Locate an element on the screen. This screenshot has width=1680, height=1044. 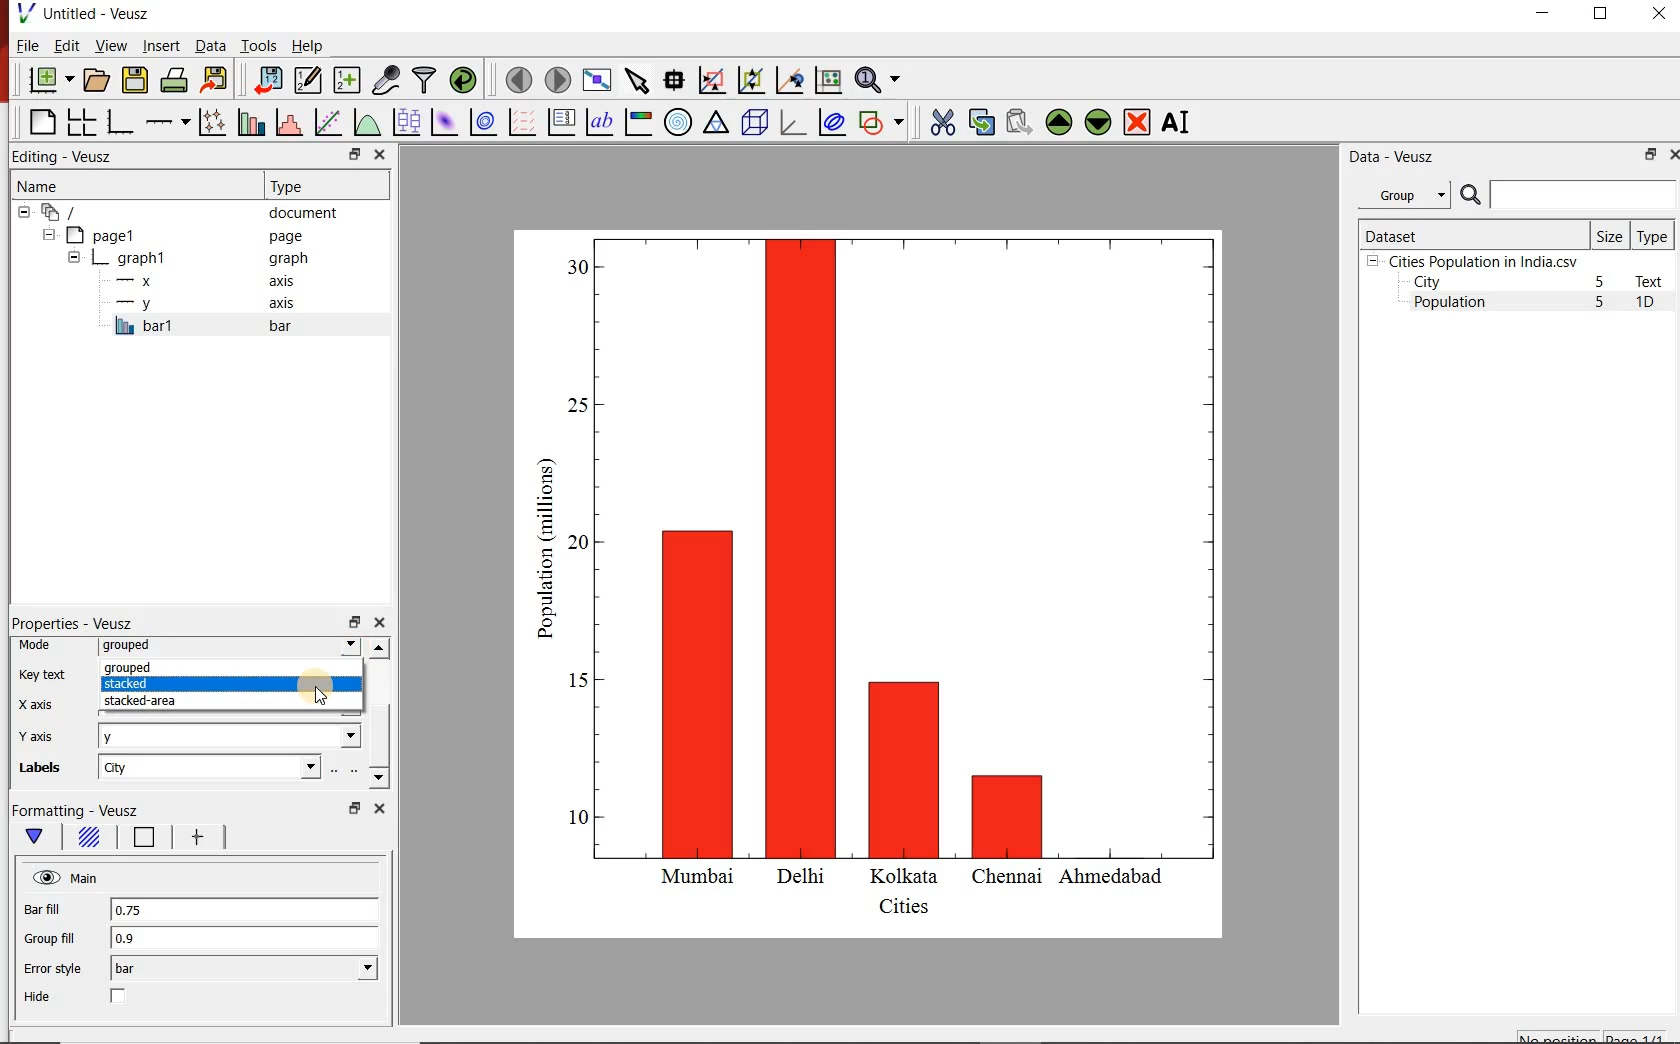
plot key is located at coordinates (560, 122).